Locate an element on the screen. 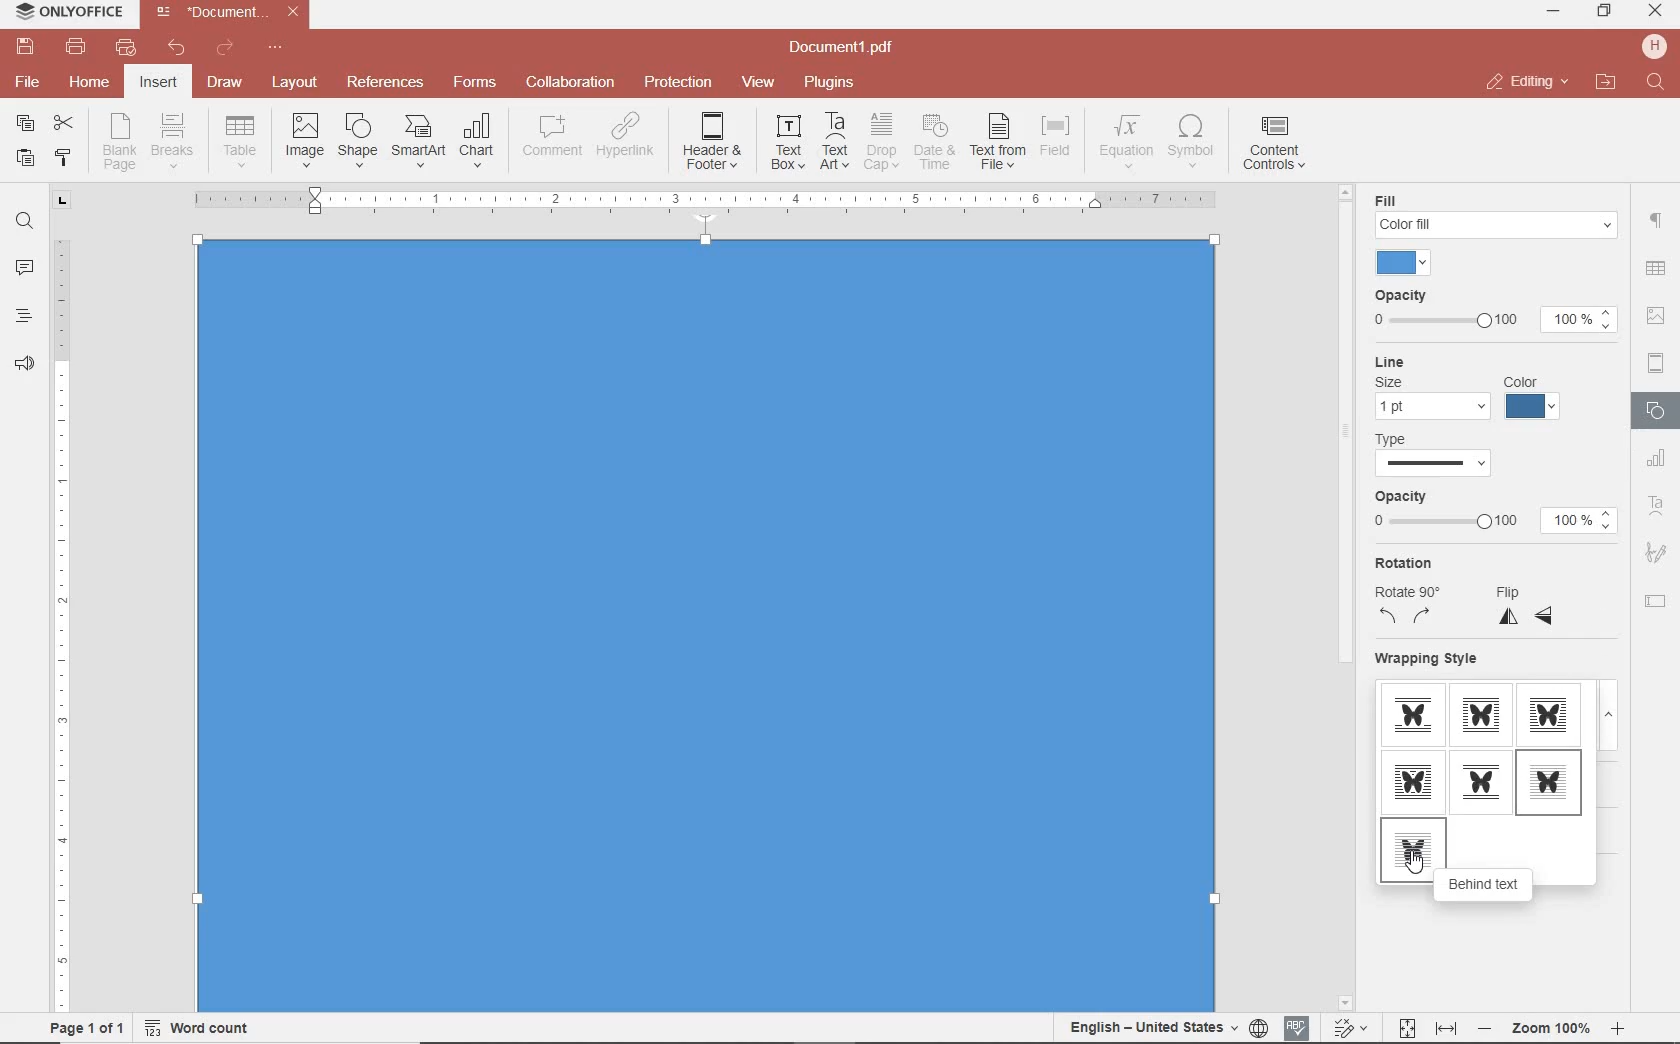 This screenshot has width=1680, height=1044.  is located at coordinates (1654, 270).